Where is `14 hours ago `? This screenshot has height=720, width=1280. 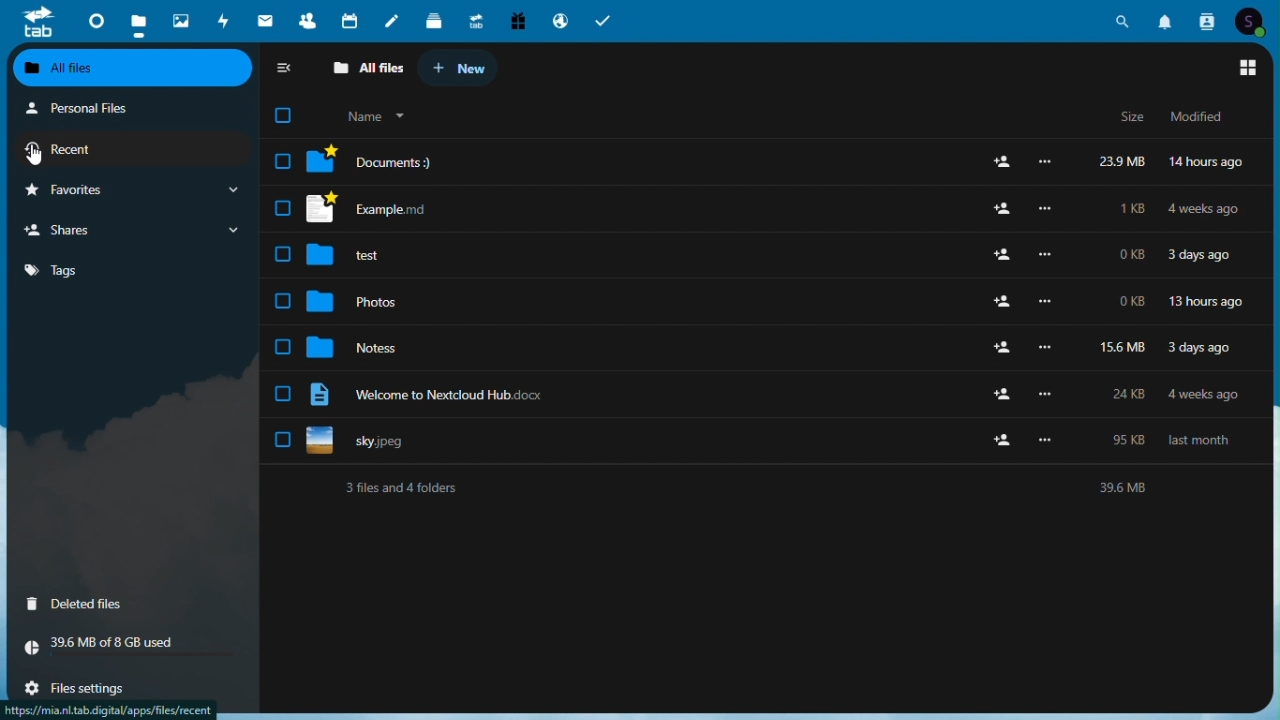
14 hours ago  is located at coordinates (1208, 164).